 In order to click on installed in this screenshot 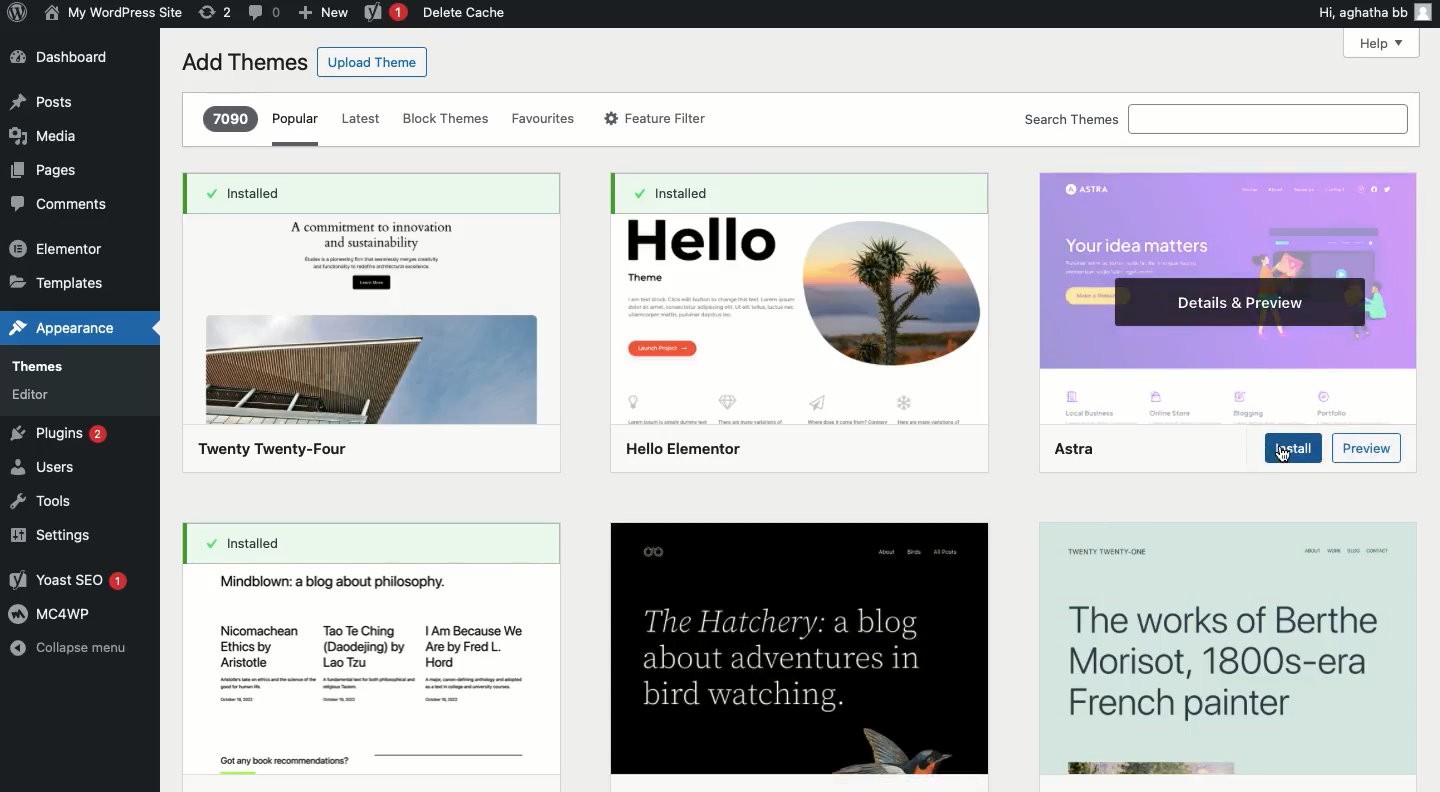, I will do `click(797, 195)`.